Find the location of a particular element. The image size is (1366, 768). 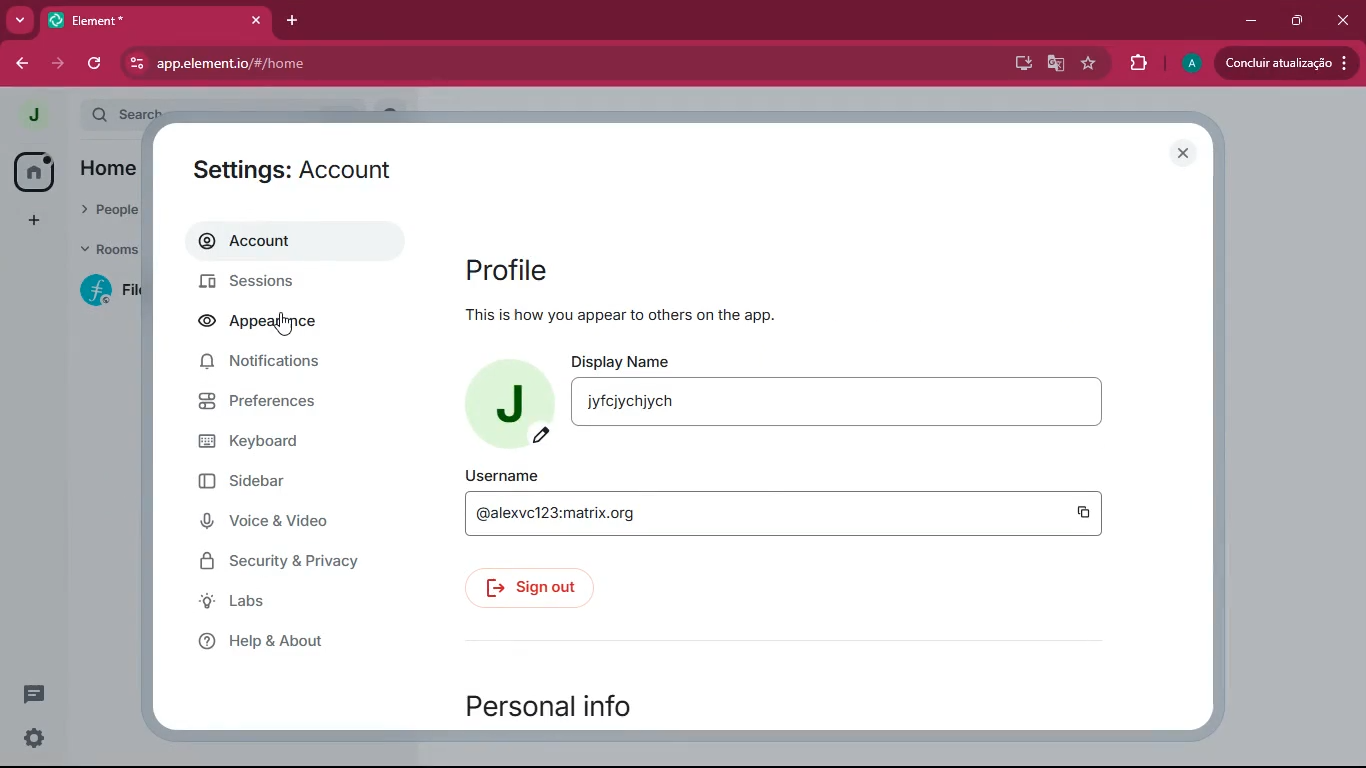

message is located at coordinates (32, 697).